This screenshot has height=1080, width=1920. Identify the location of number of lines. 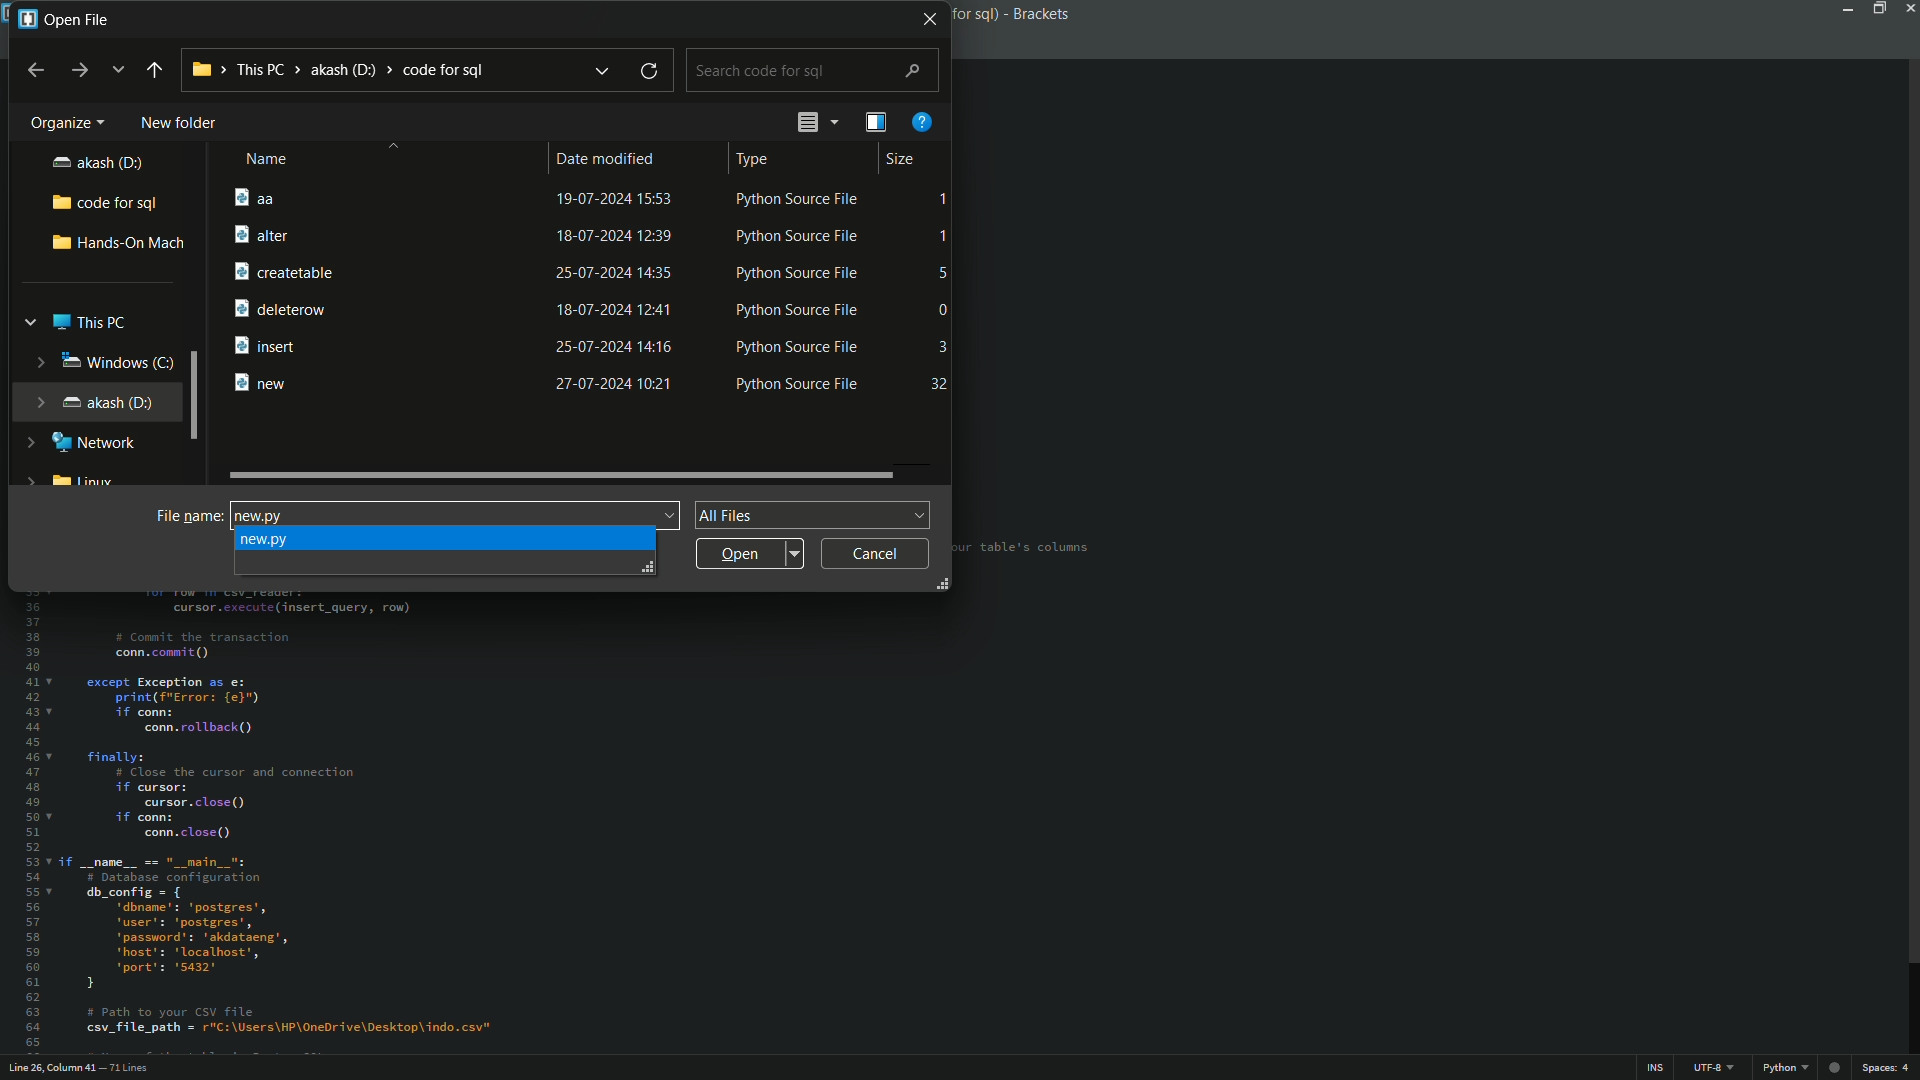
(129, 1067).